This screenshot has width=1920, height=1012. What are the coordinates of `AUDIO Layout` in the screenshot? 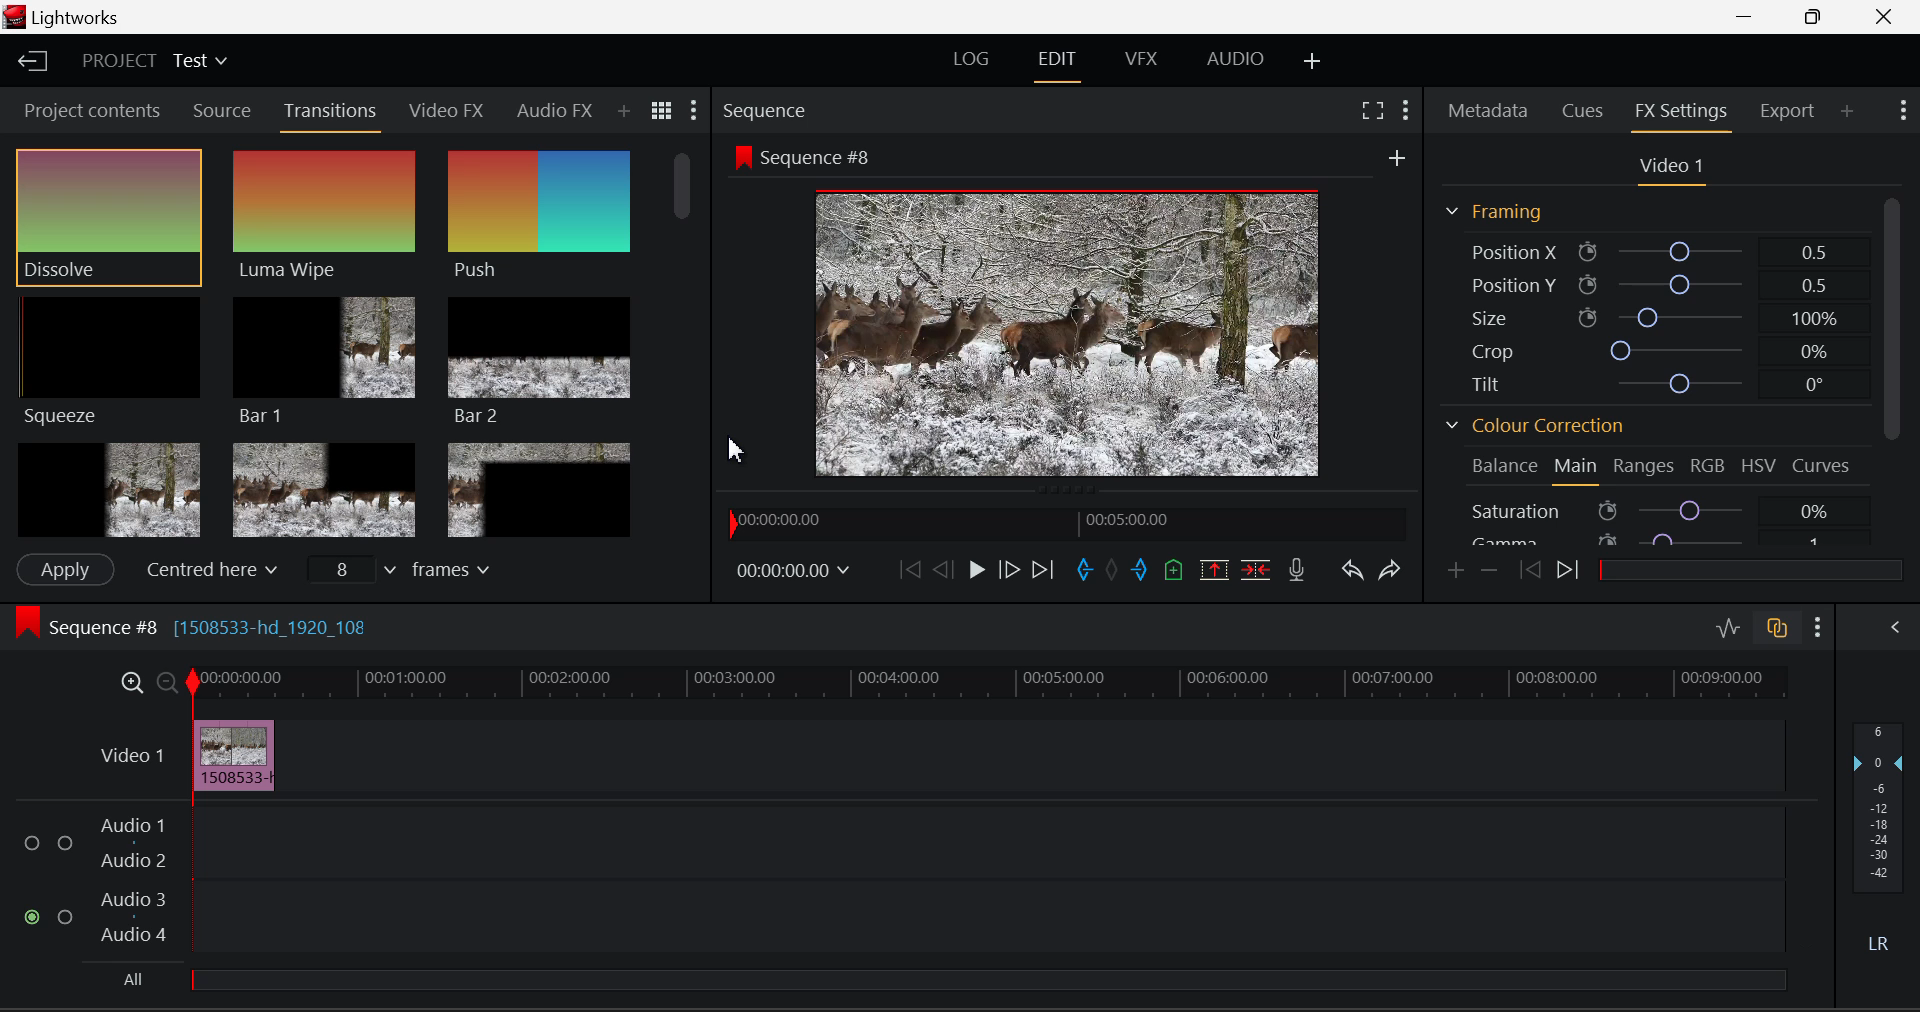 It's located at (1236, 60).